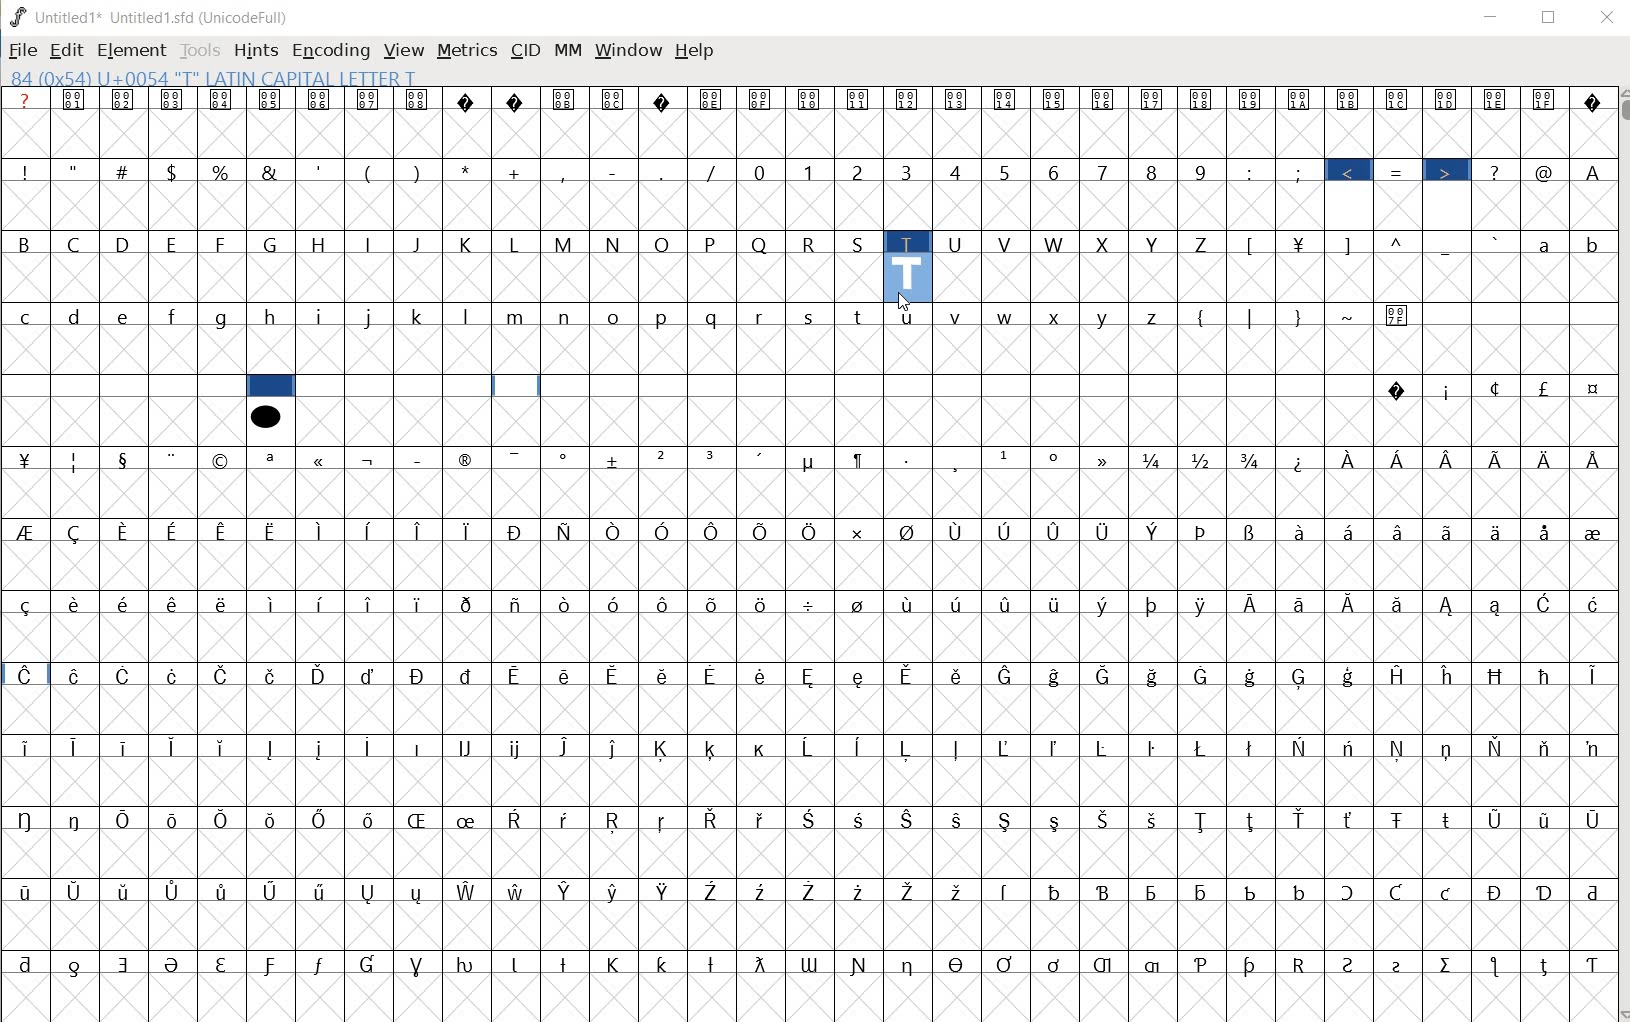 The width and height of the screenshot is (1630, 1022). What do you see at coordinates (323, 603) in the screenshot?
I see `Symbol` at bounding box center [323, 603].